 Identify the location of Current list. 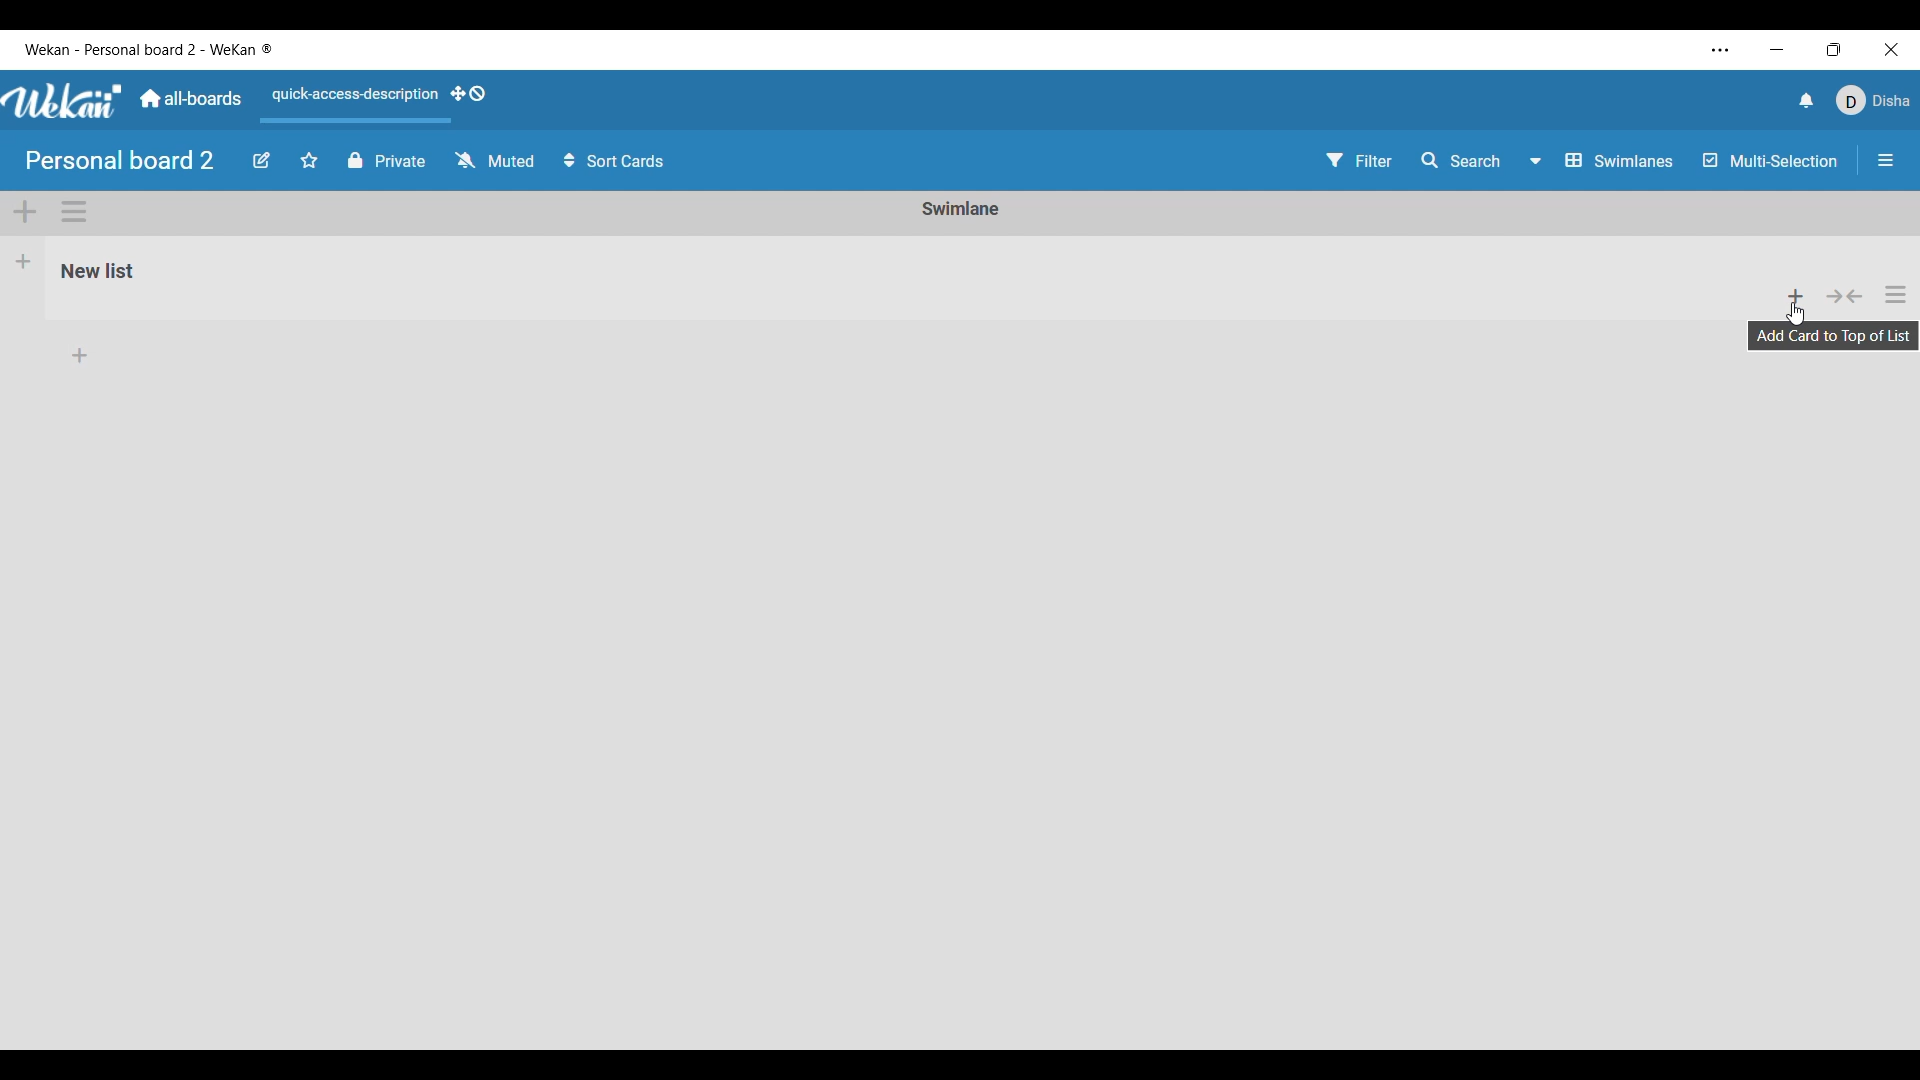
(893, 280).